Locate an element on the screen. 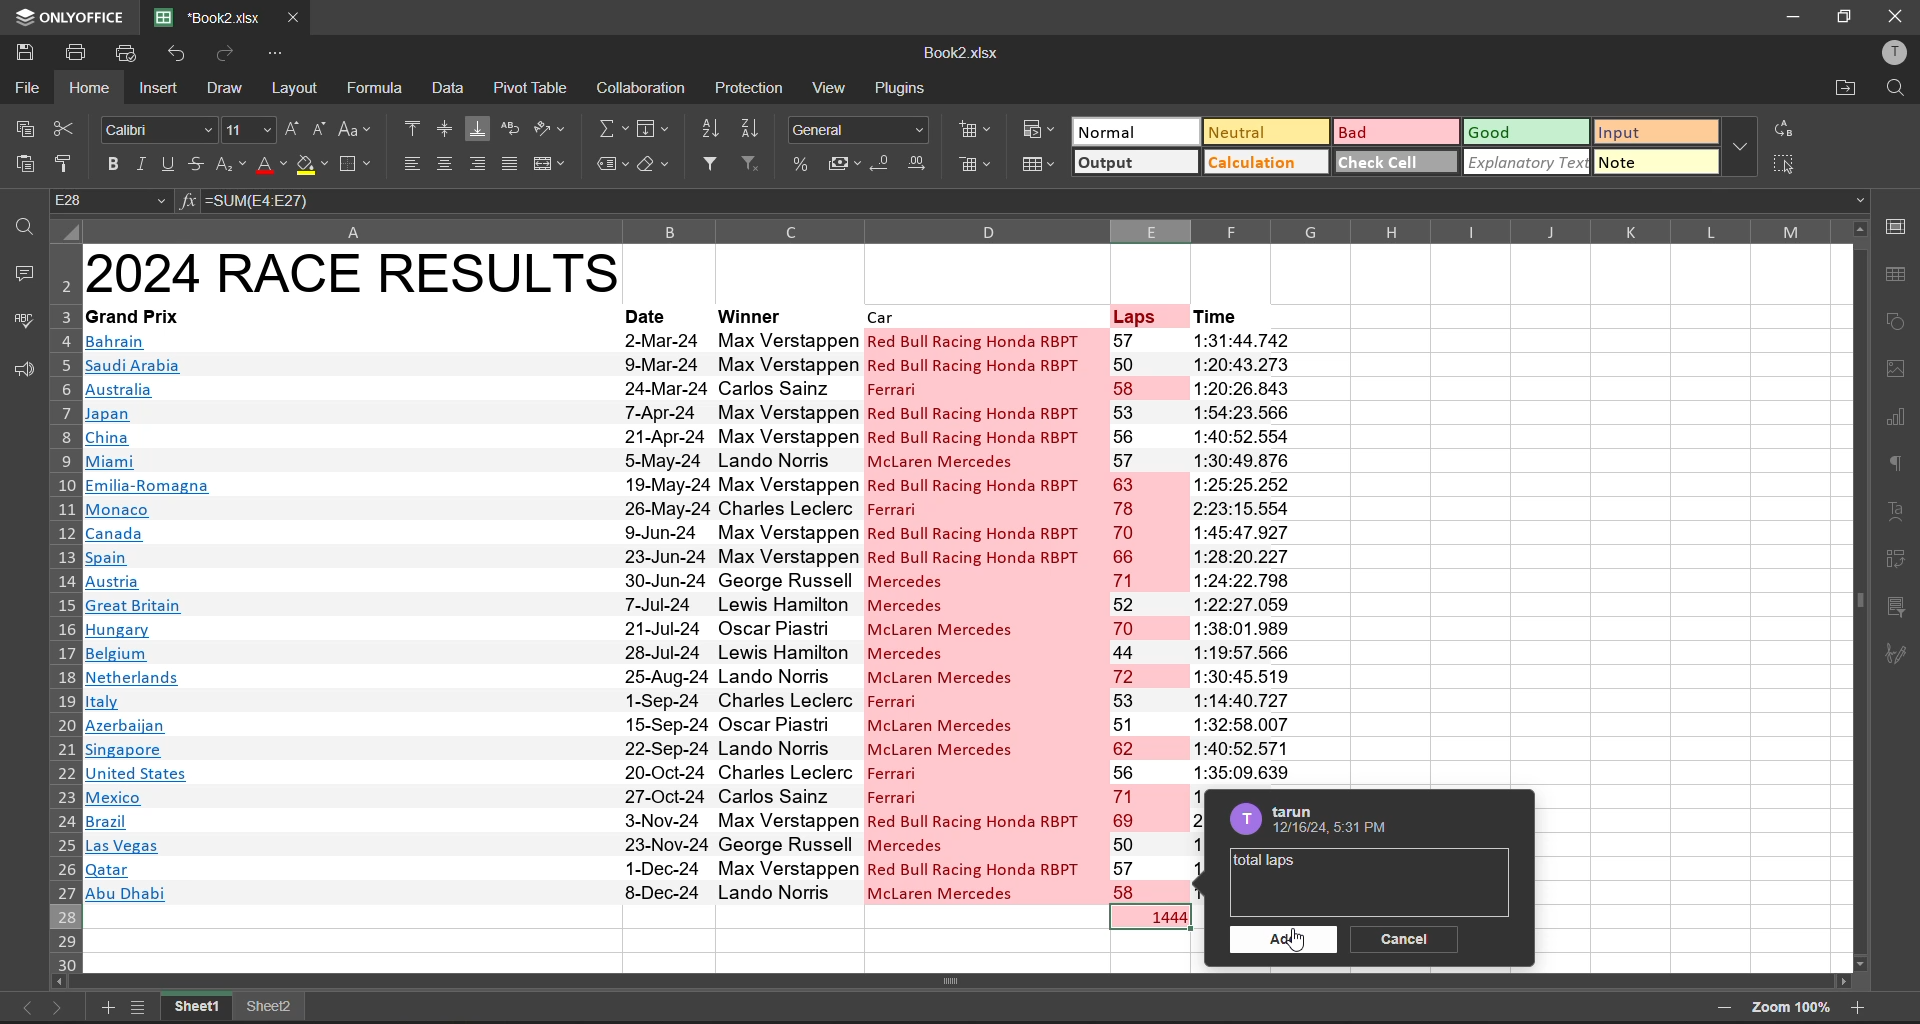 This screenshot has height=1024, width=1920. images is located at coordinates (1895, 369).